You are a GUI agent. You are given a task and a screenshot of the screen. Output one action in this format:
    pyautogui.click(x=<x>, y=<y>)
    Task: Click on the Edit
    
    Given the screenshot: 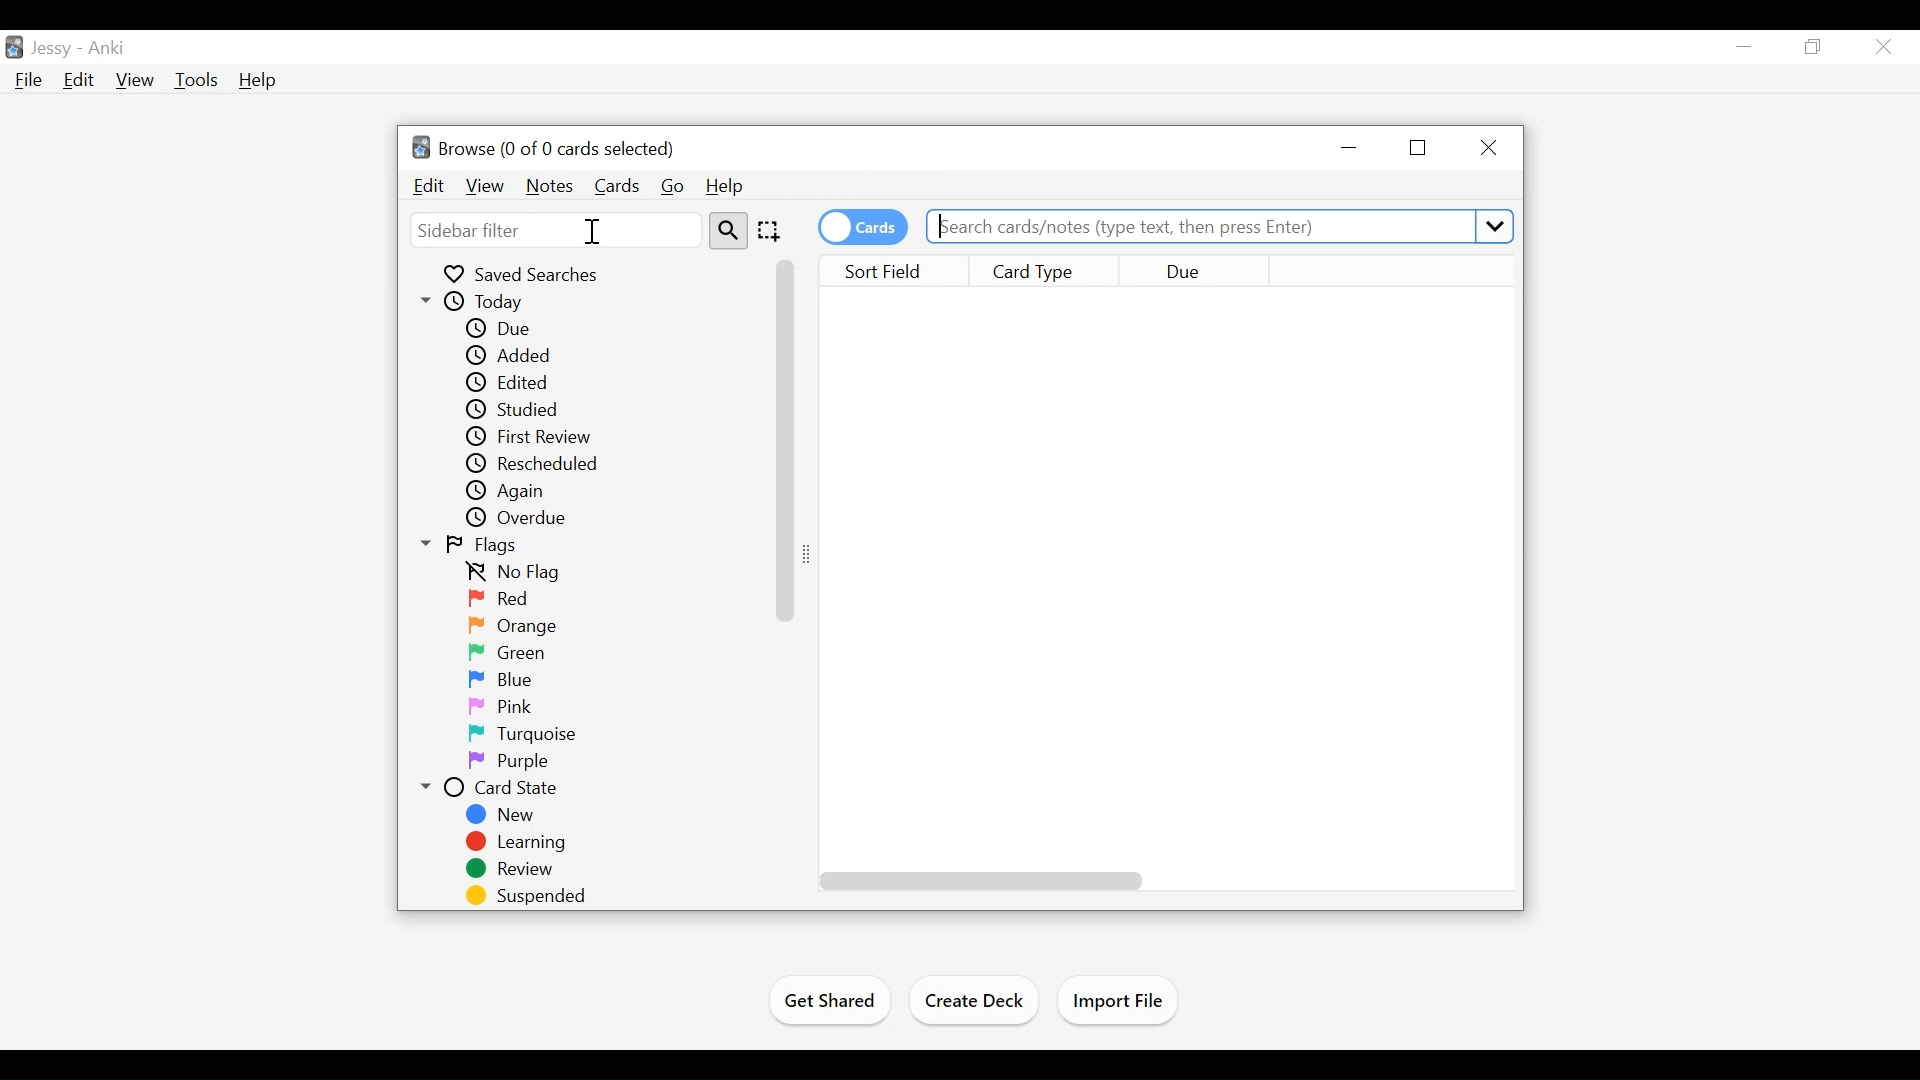 What is the action you would take?
    pyautogui.click(x=80, y=80)
    